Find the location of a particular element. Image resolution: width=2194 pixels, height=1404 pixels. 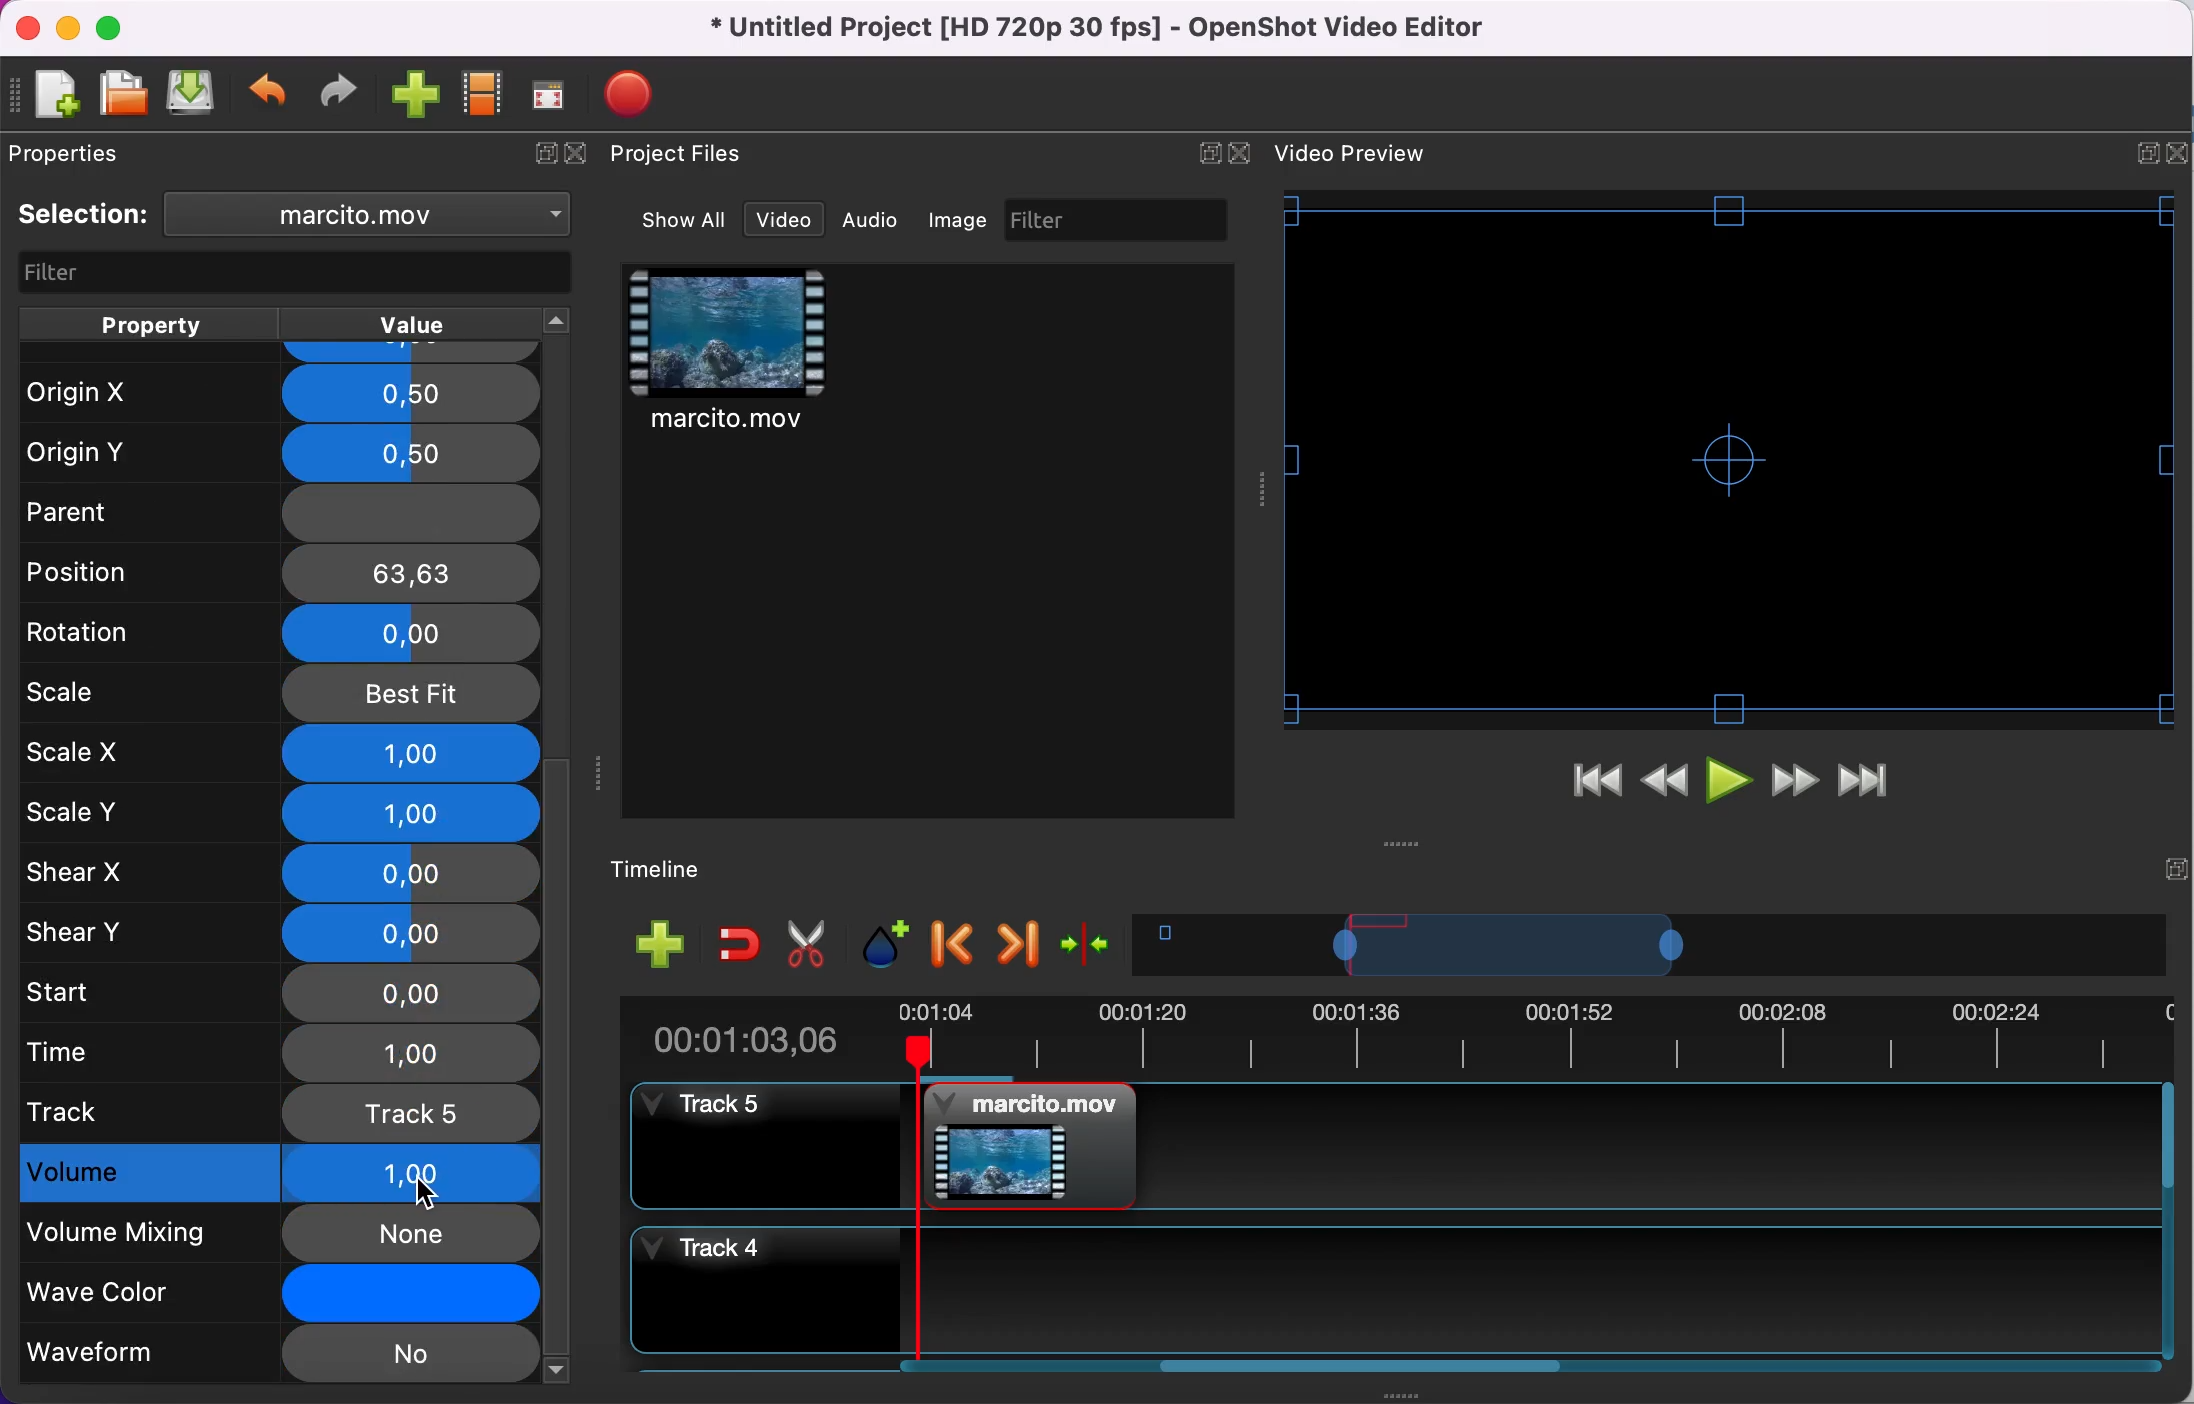

rotation 0 is located at coordinates (280, 636).